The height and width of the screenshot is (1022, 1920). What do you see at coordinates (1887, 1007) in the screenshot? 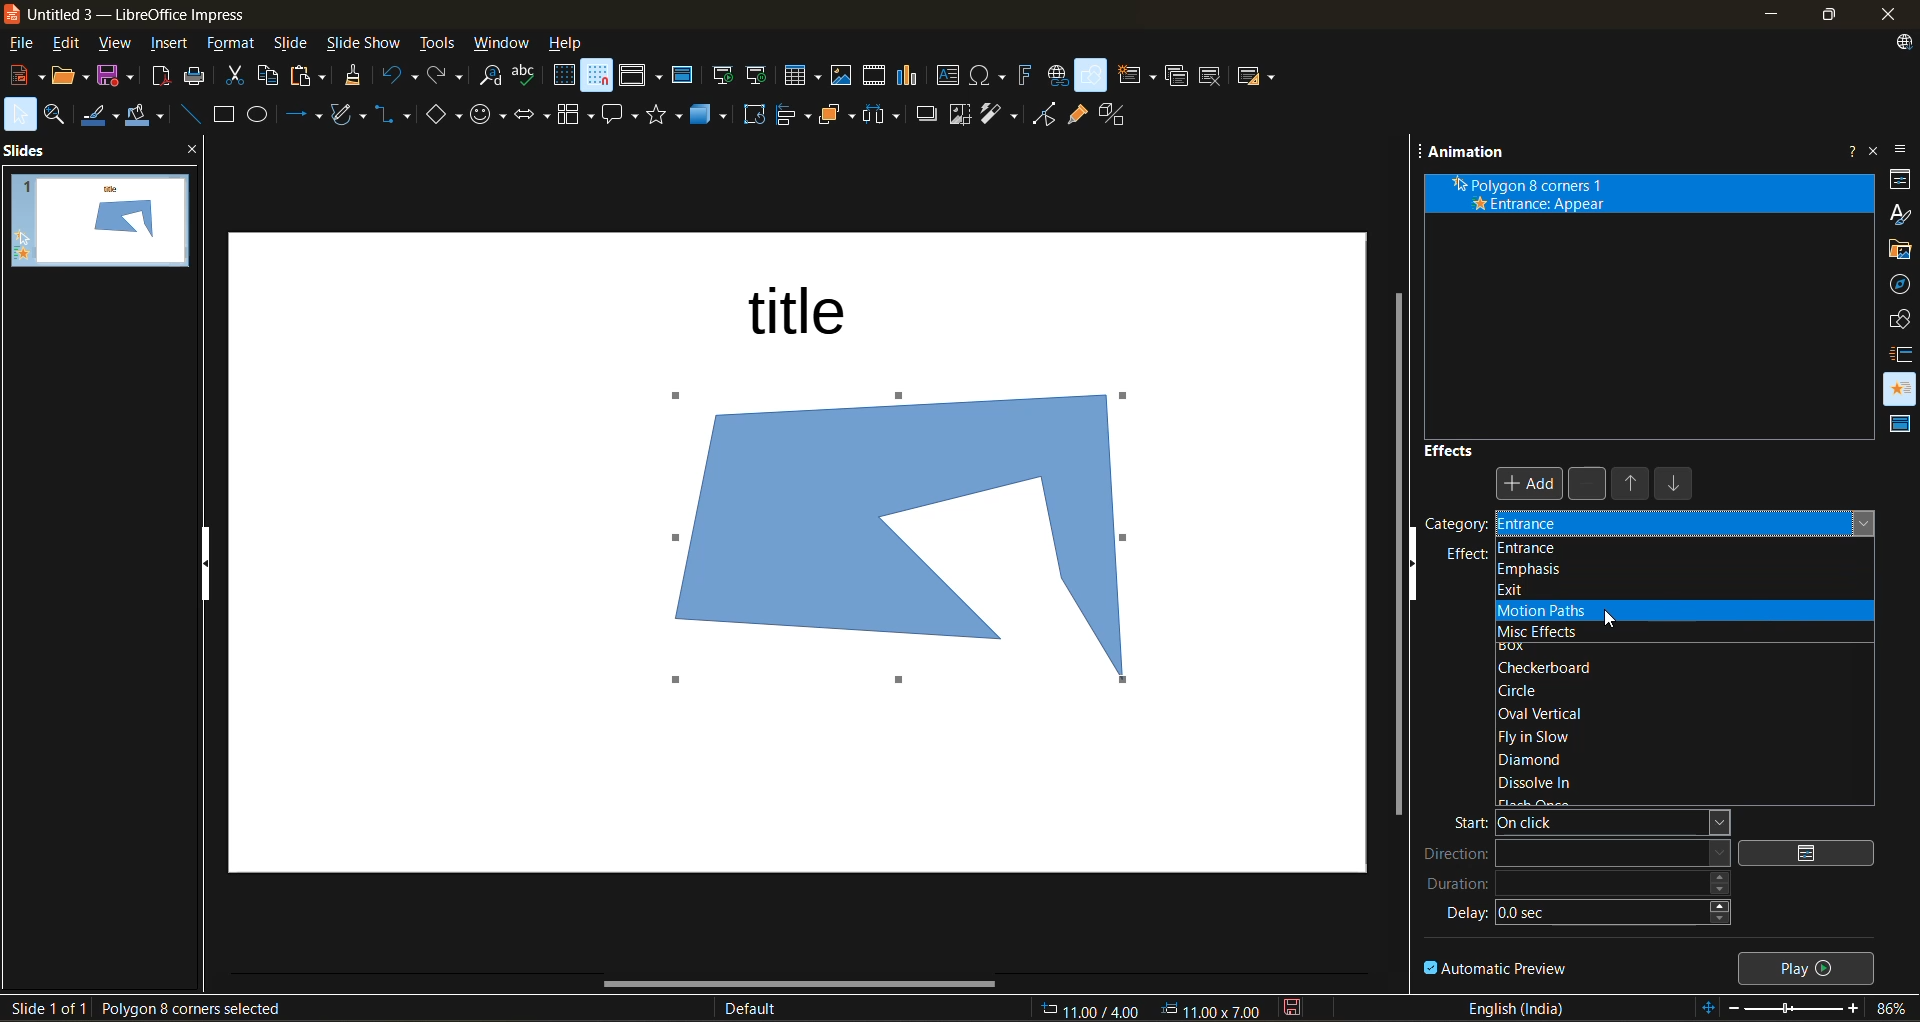
I see `zoom factor` at bounding box center [1887, 1007].